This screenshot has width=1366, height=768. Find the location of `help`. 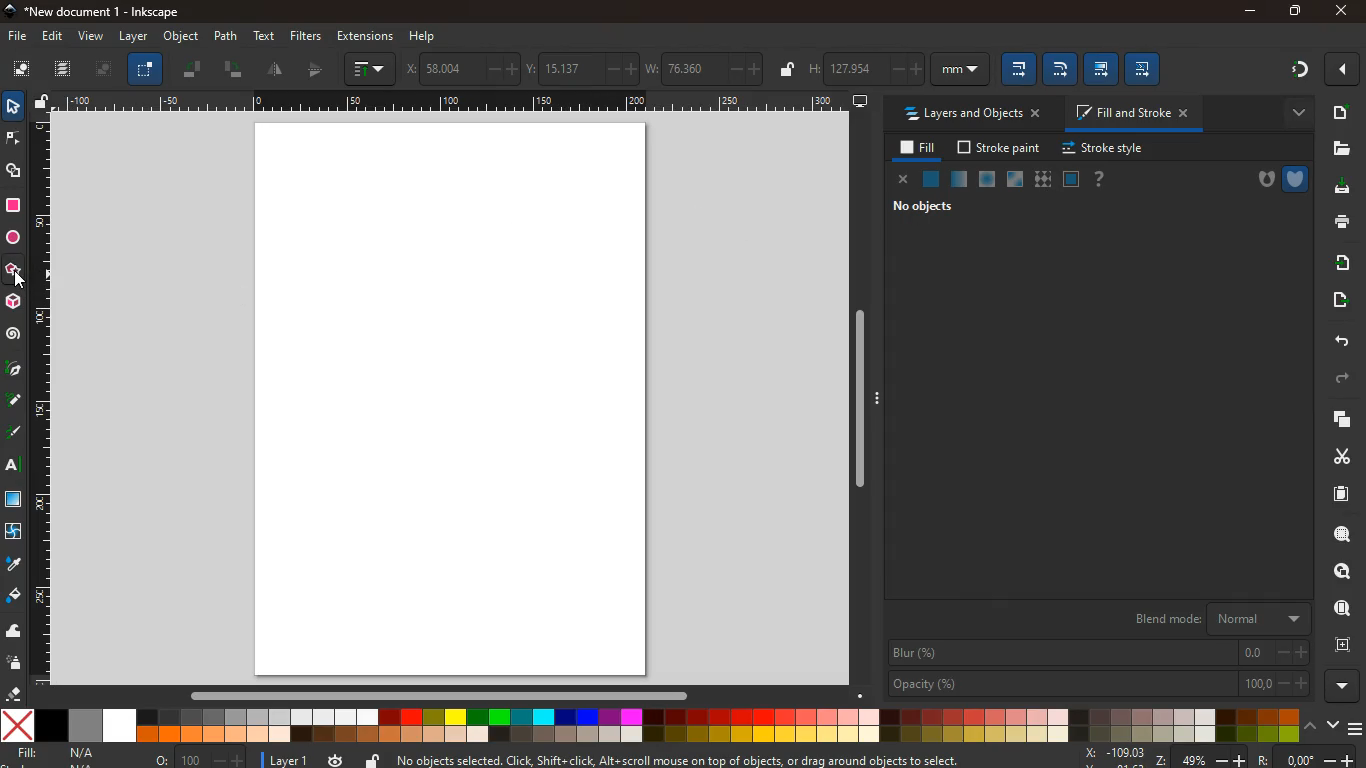

help is located at coordinates (424, 38).